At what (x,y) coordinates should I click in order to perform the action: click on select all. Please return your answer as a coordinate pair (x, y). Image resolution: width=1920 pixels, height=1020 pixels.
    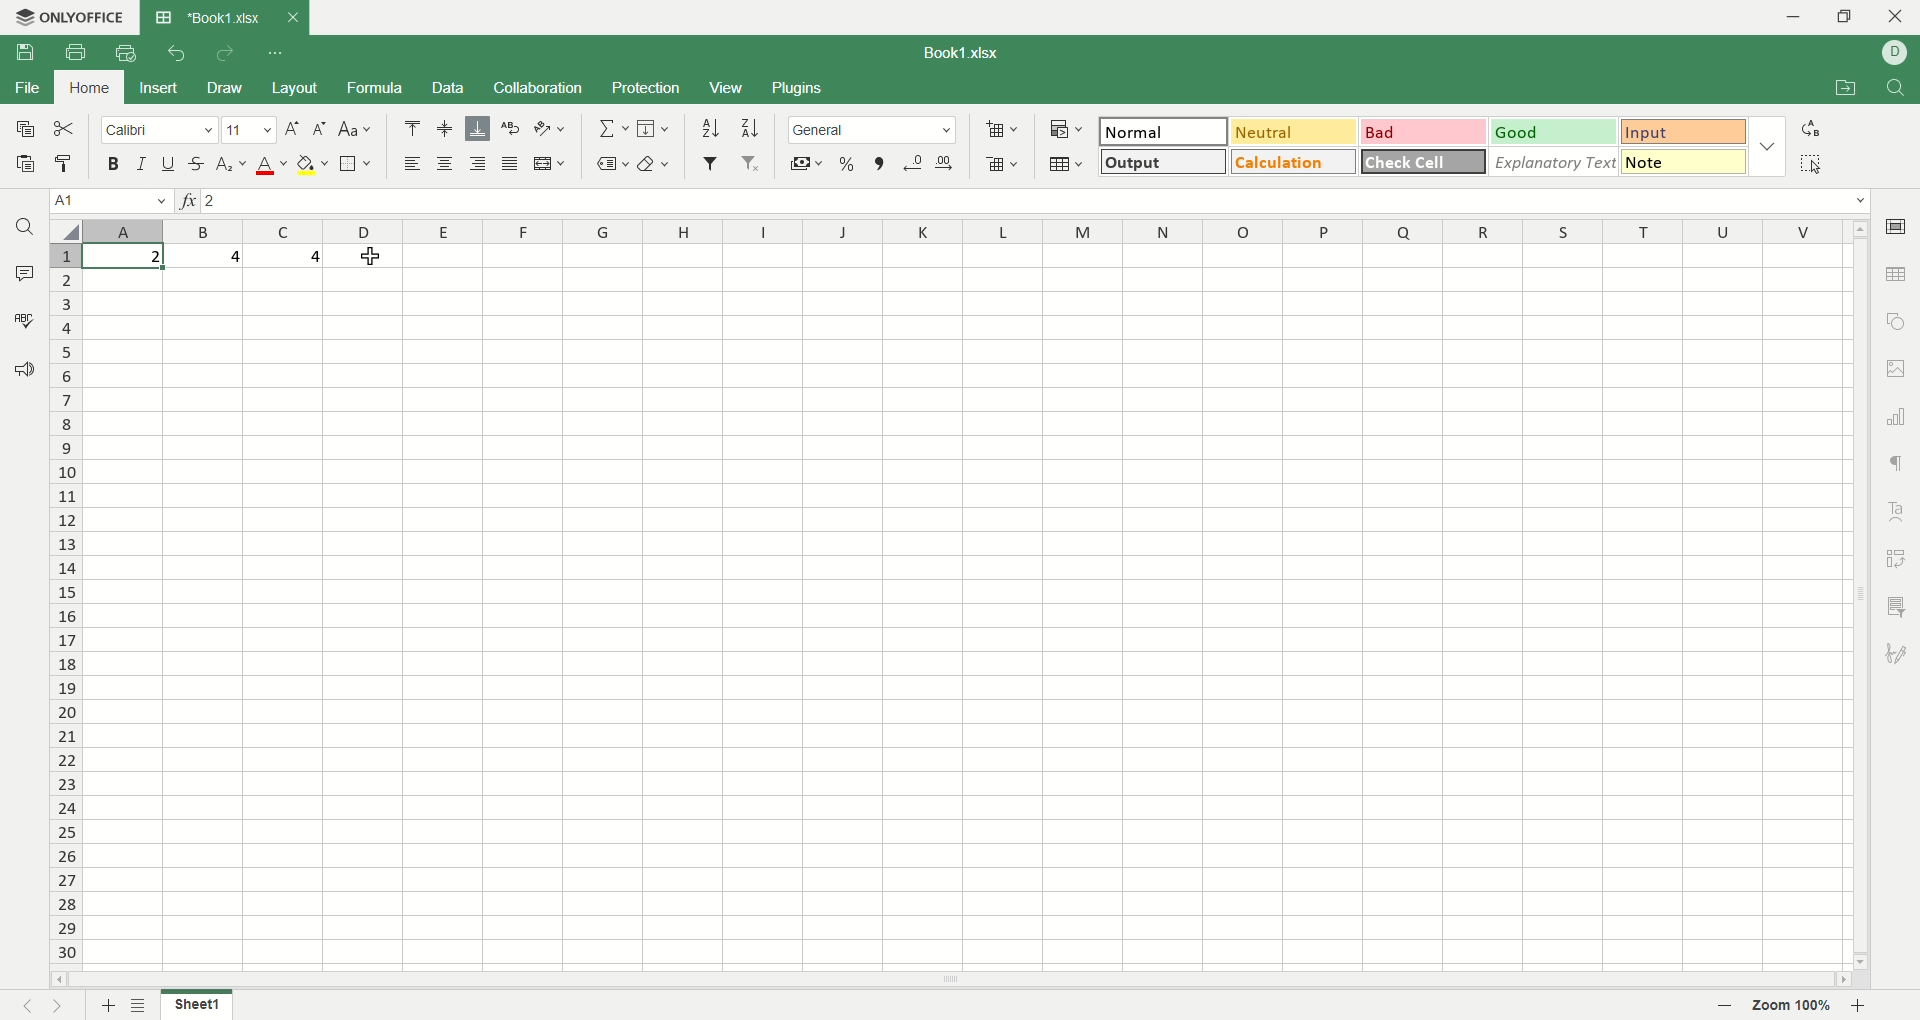
    Looking at the image, I should click on (64, 232).